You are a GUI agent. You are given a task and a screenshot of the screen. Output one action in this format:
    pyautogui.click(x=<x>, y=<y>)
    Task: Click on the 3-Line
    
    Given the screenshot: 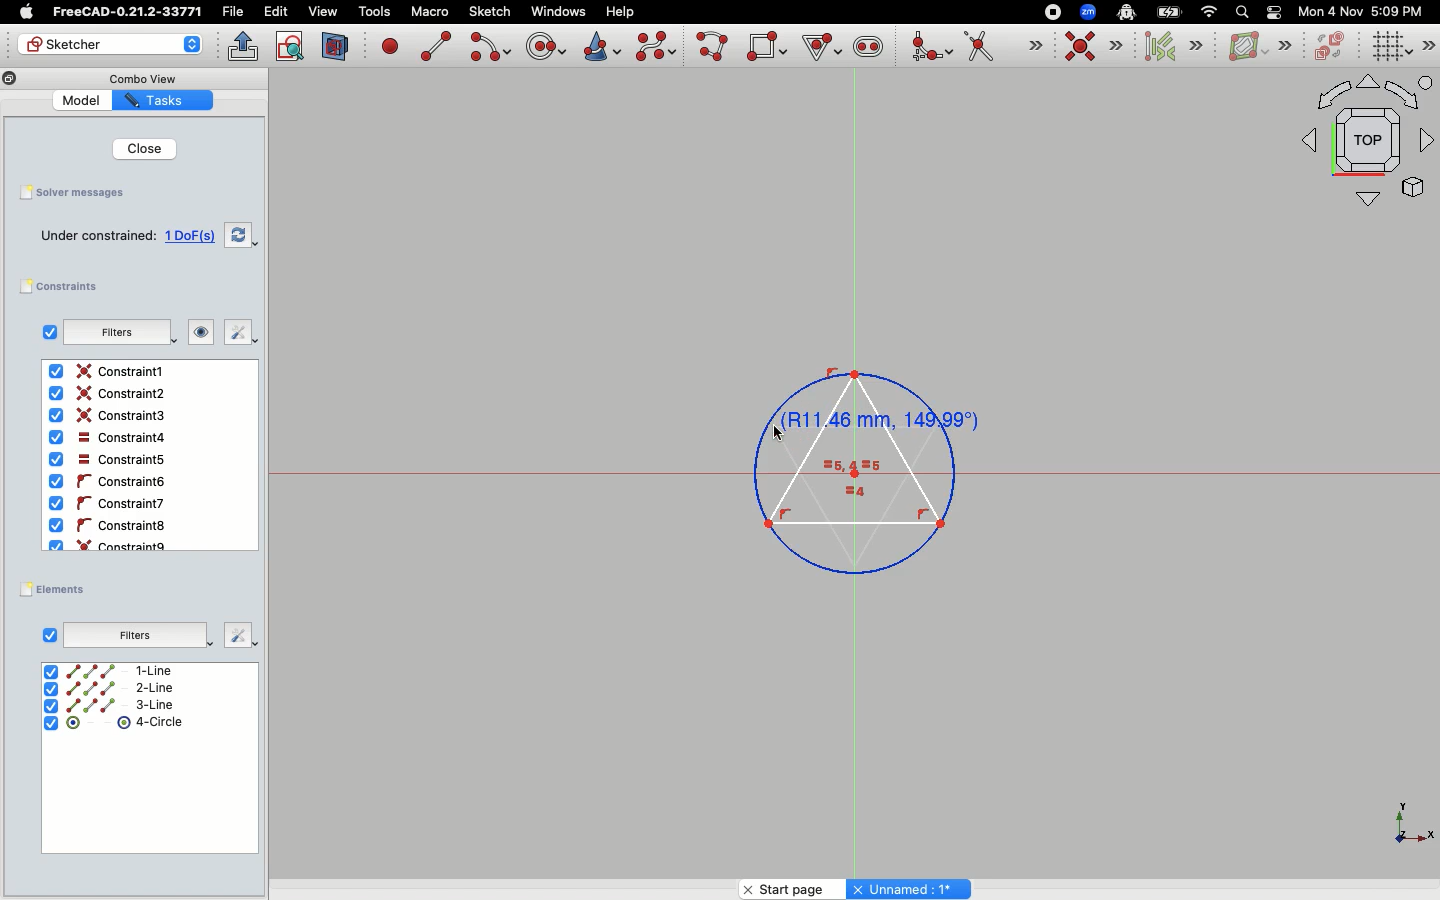 What is the action you would take?
    pyautogui.click(x=122, y=705)
    